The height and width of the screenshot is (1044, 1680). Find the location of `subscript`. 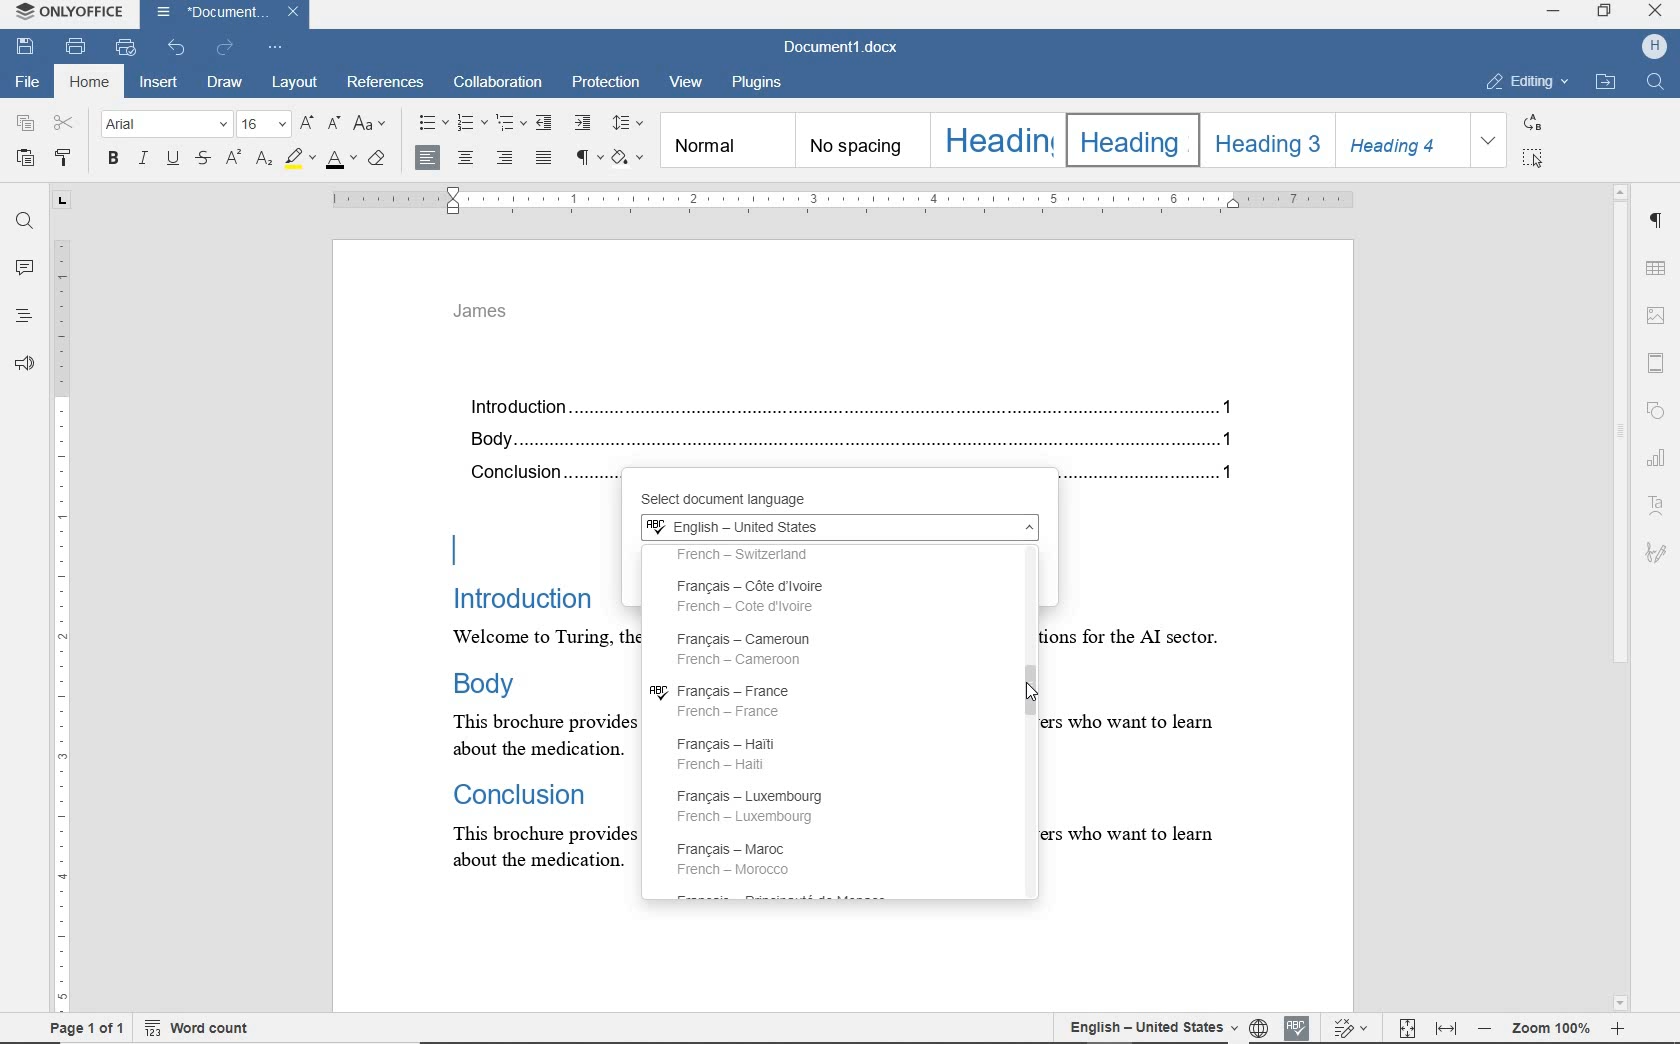

subscript is located at coordinates (263, 159).